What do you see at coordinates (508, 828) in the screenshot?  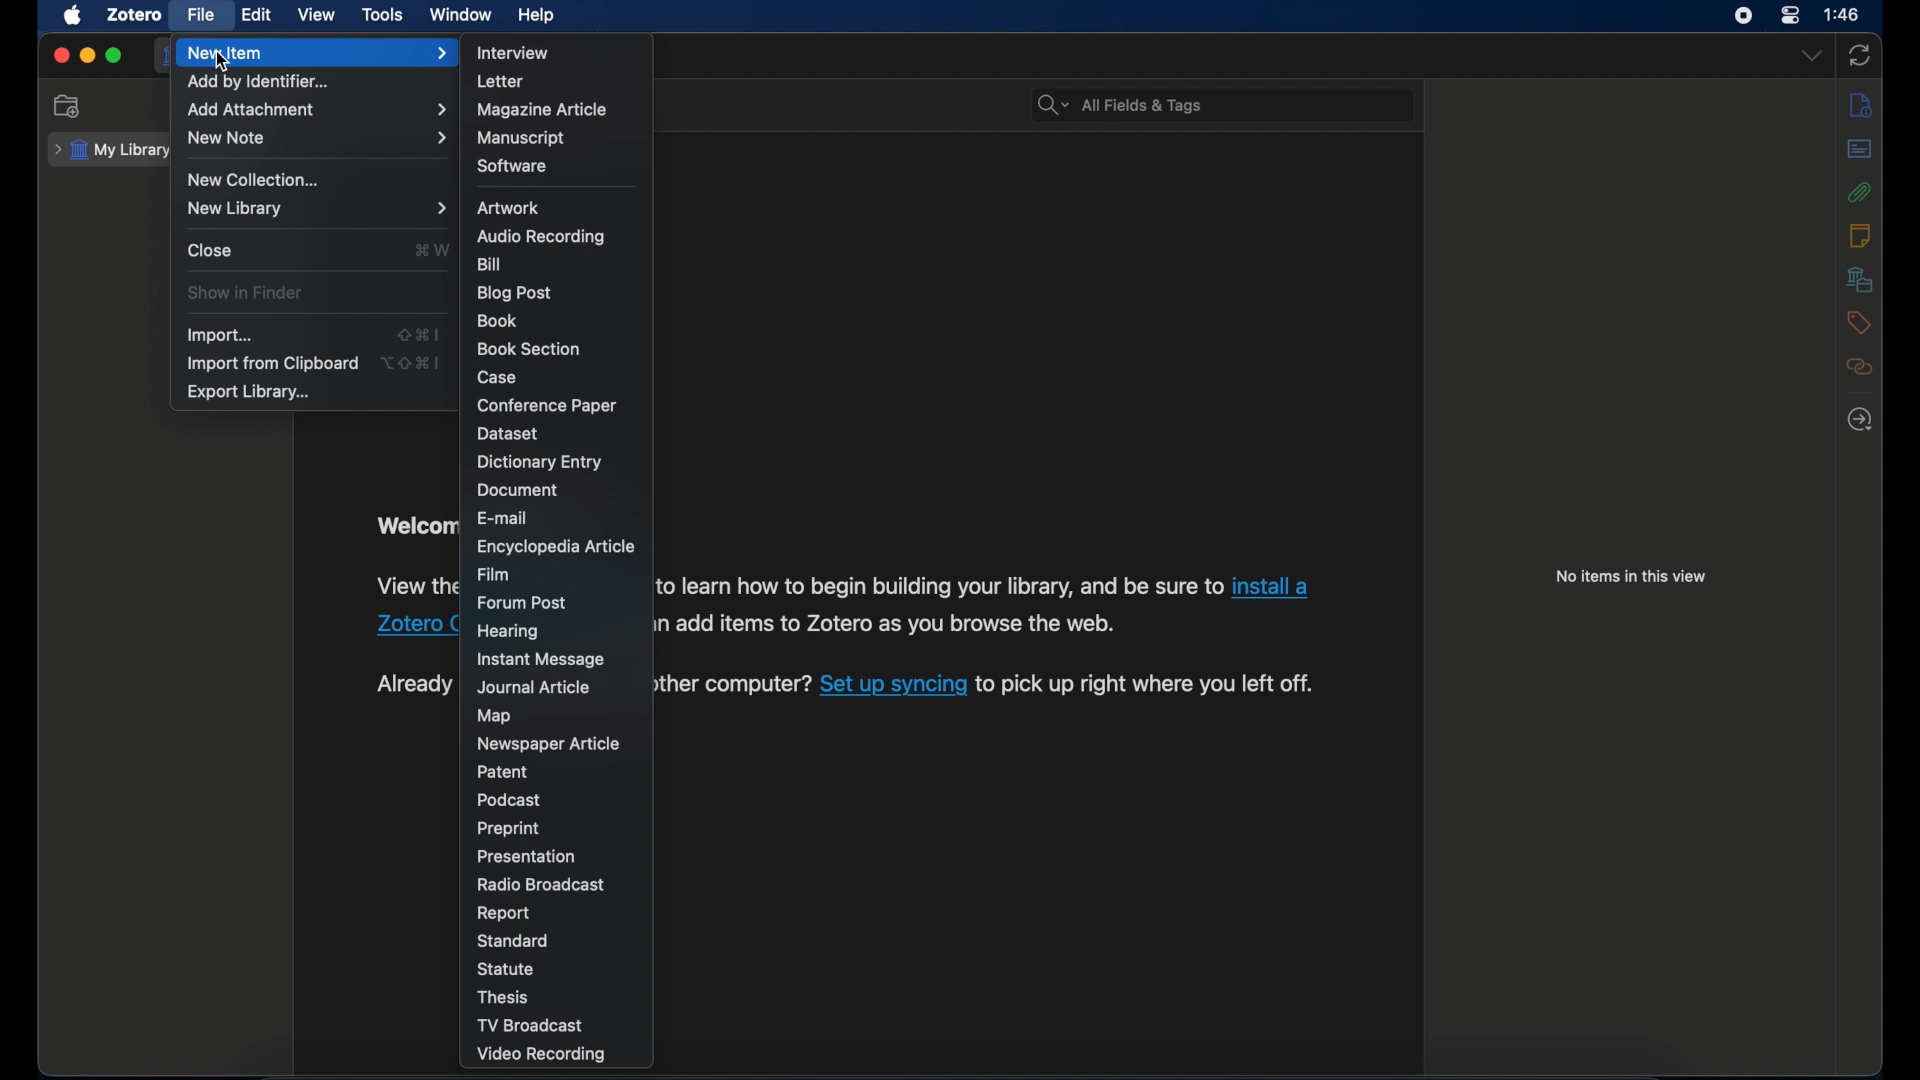 I see `preprint` at bounding box center [508, 828].